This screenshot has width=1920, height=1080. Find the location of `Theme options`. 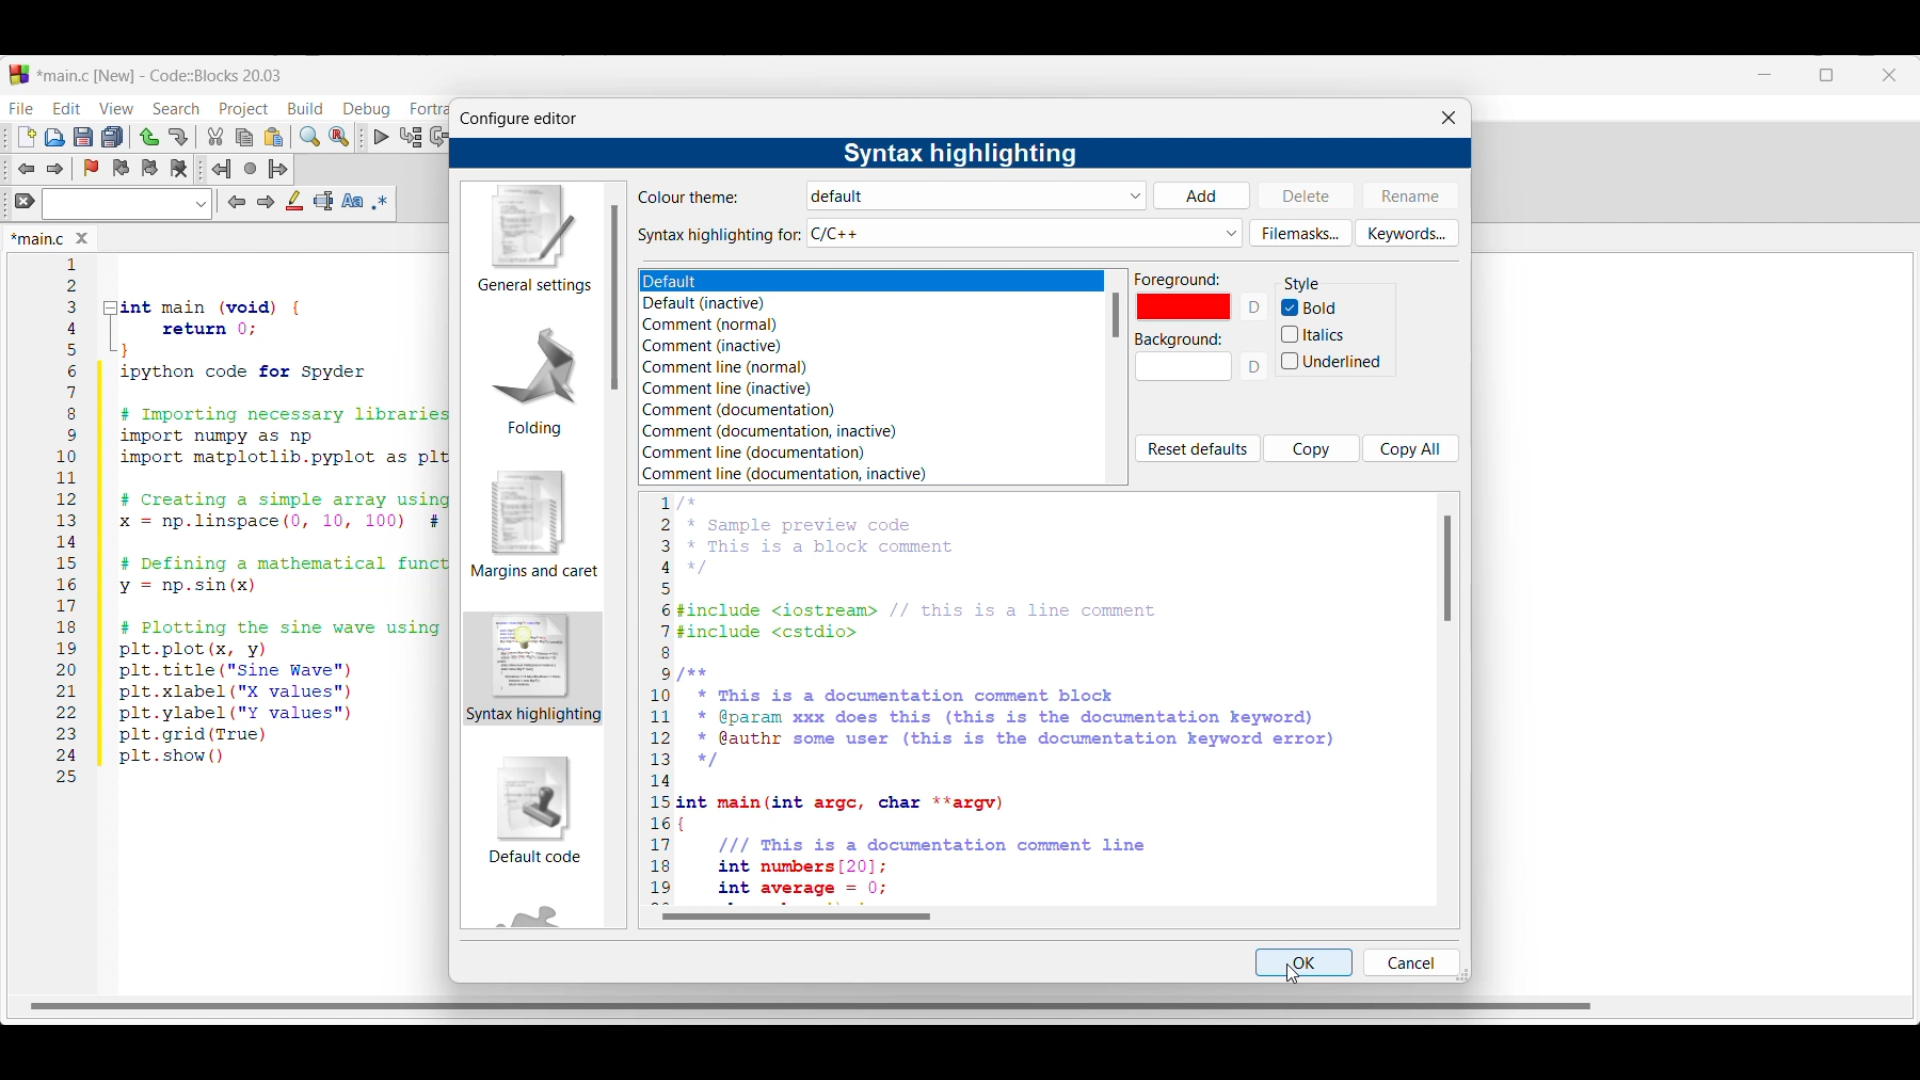

Theme options is located at coordinates (978, 196).